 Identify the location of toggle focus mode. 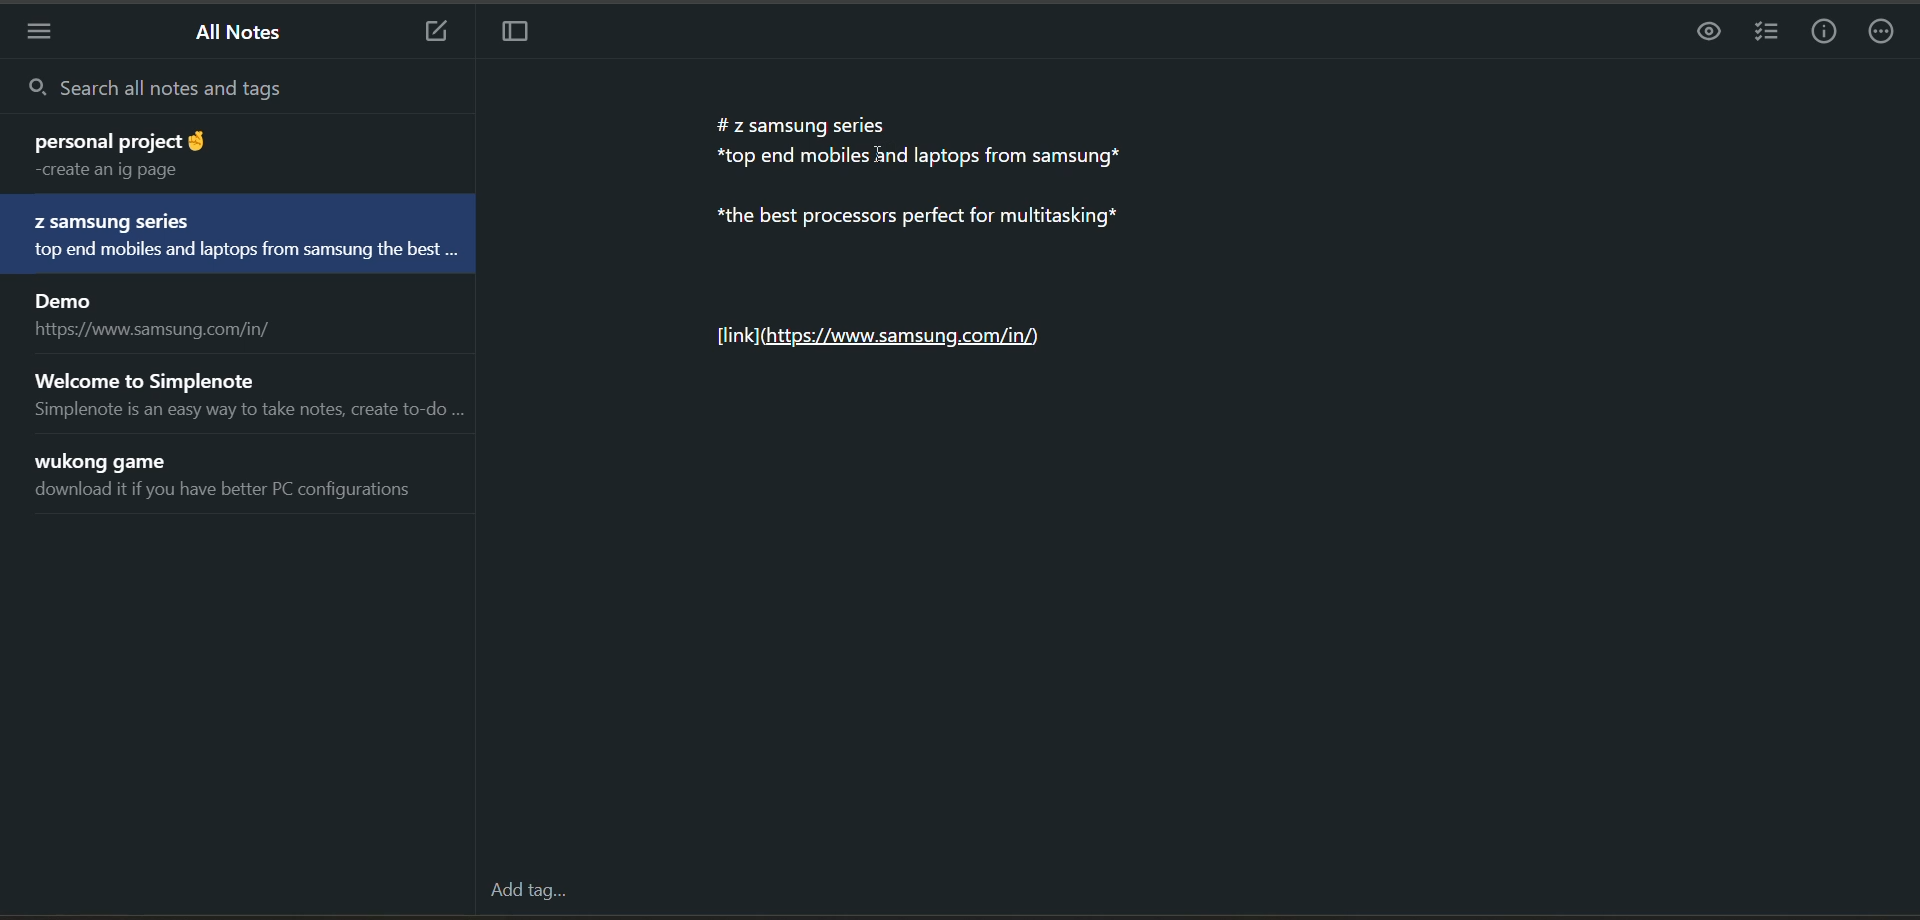
(525, 35).